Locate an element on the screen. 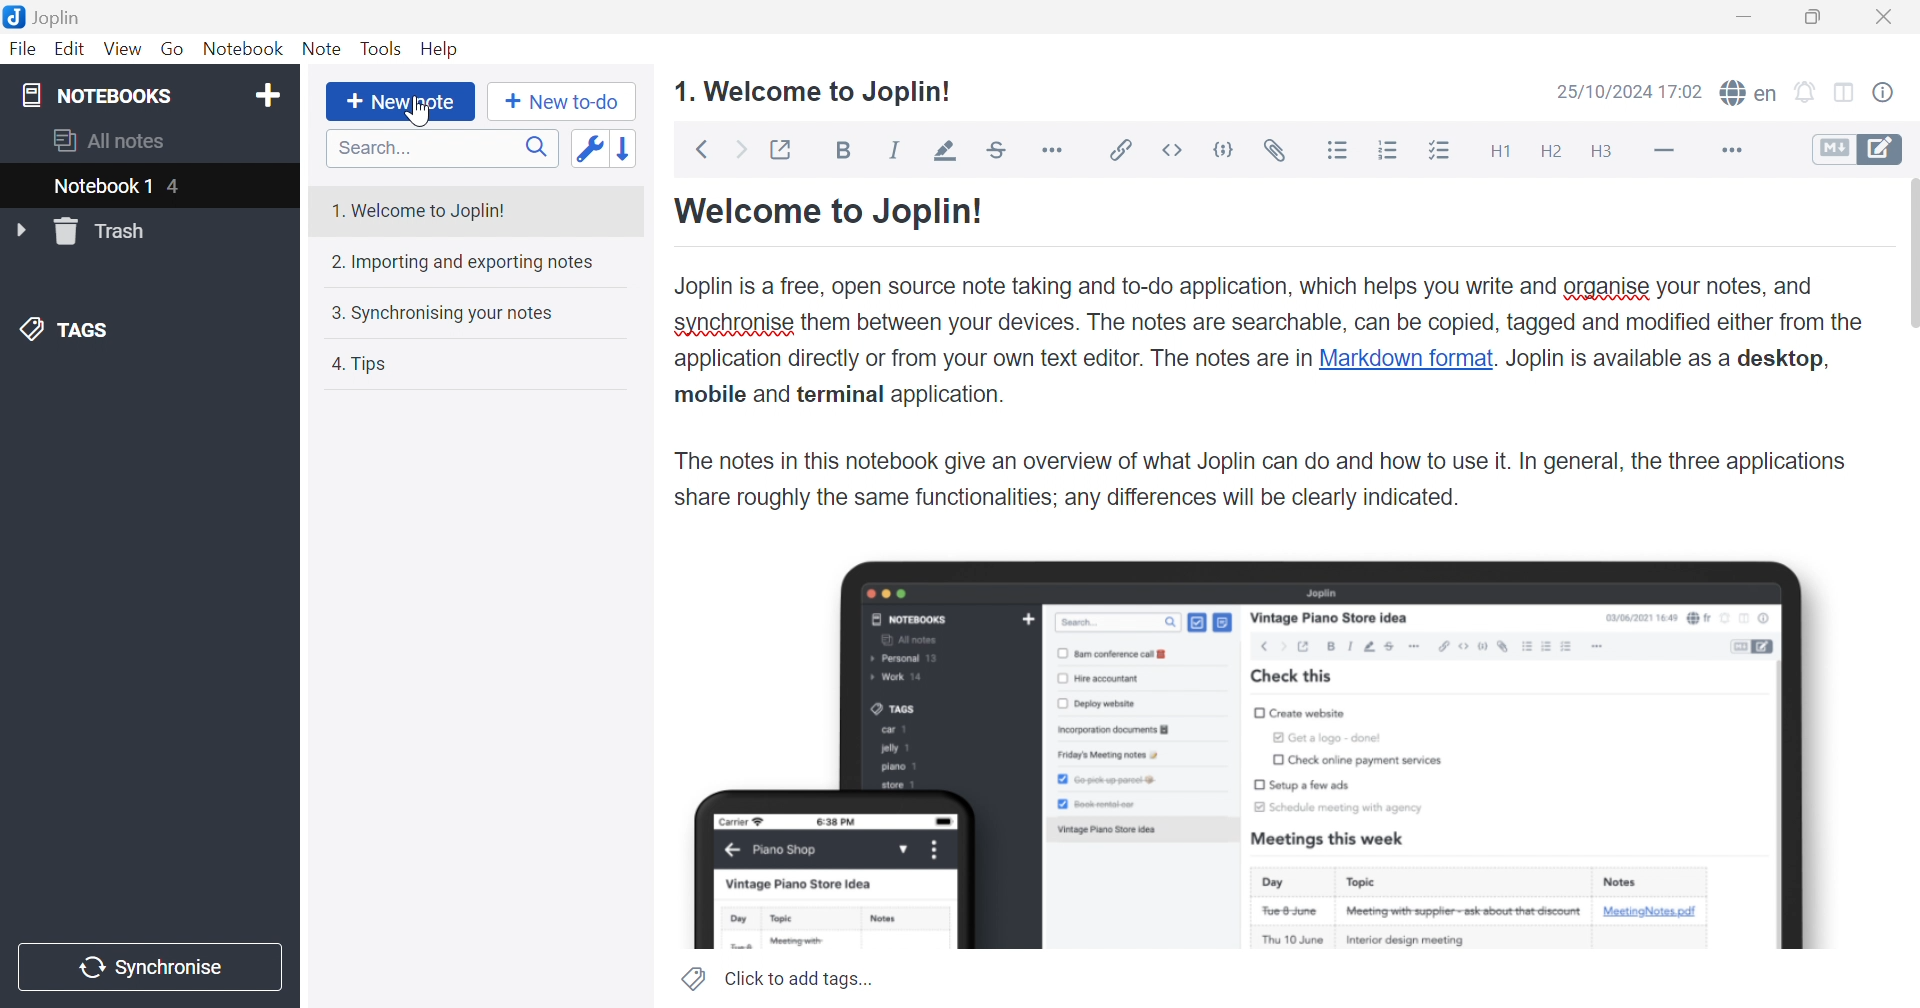  Insert/edit link is located at coordinates (1123, 150).